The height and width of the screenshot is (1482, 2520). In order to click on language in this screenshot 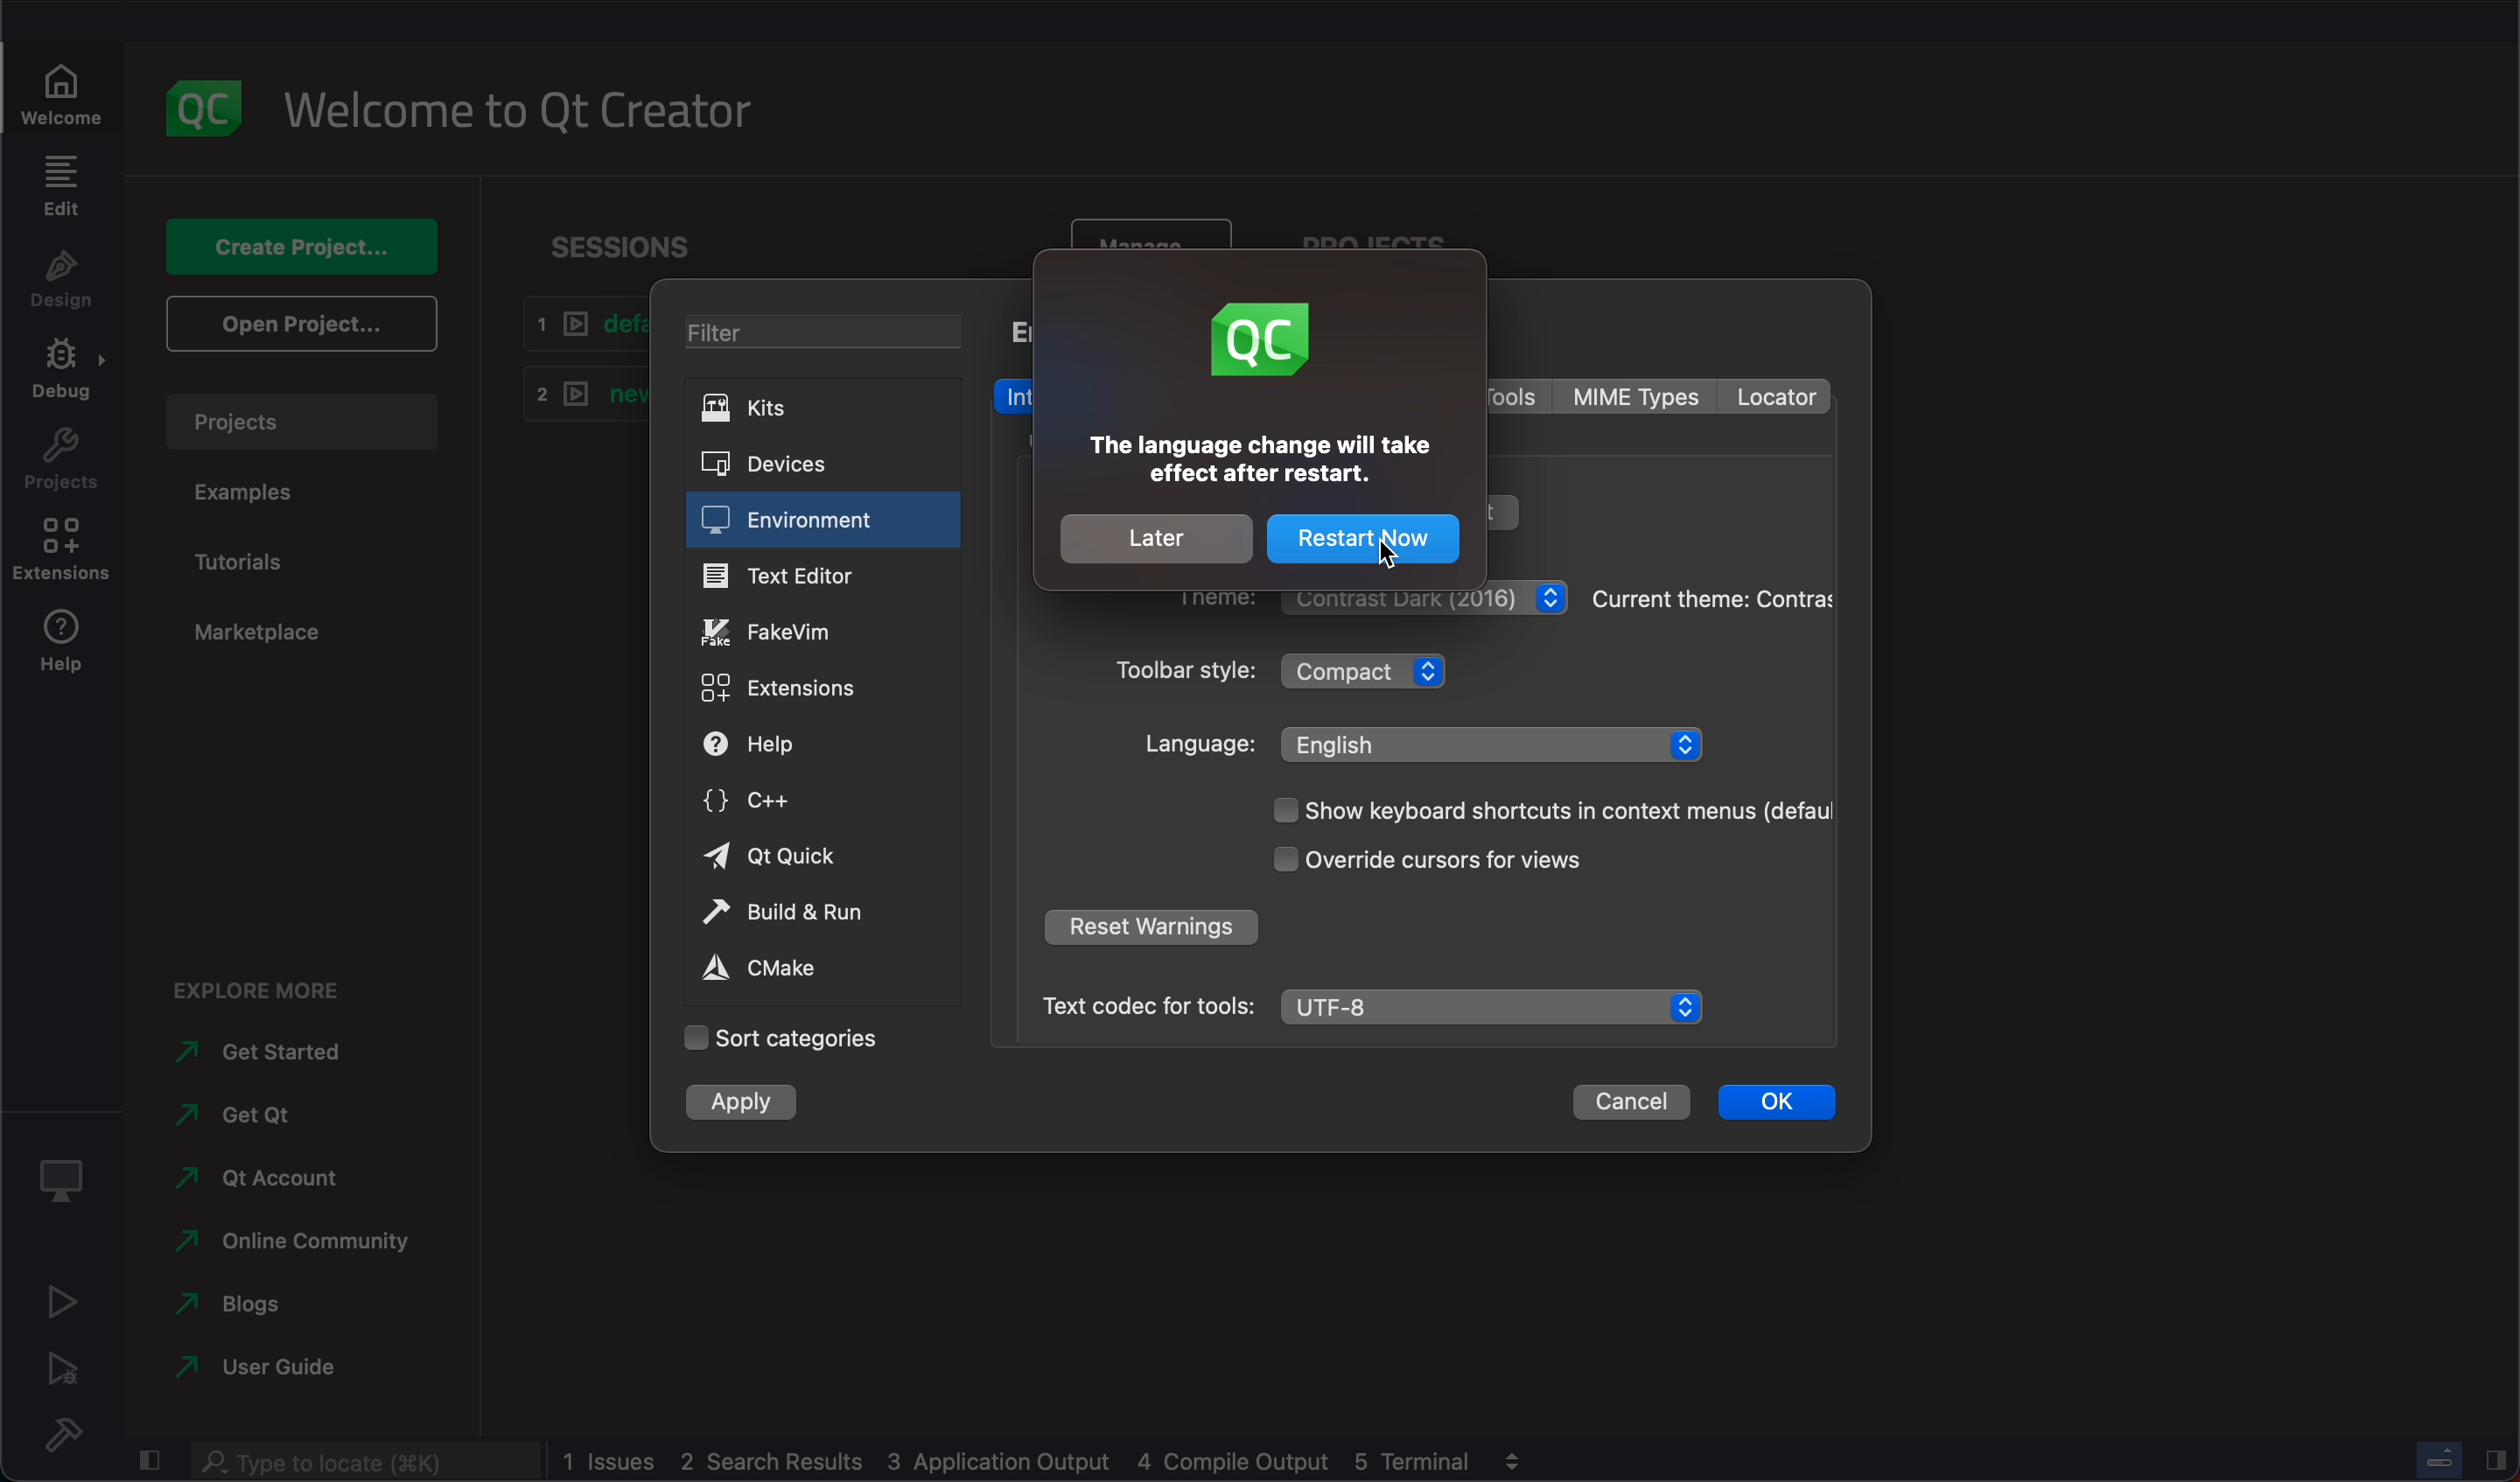, I will do `click(1194, 744)`.